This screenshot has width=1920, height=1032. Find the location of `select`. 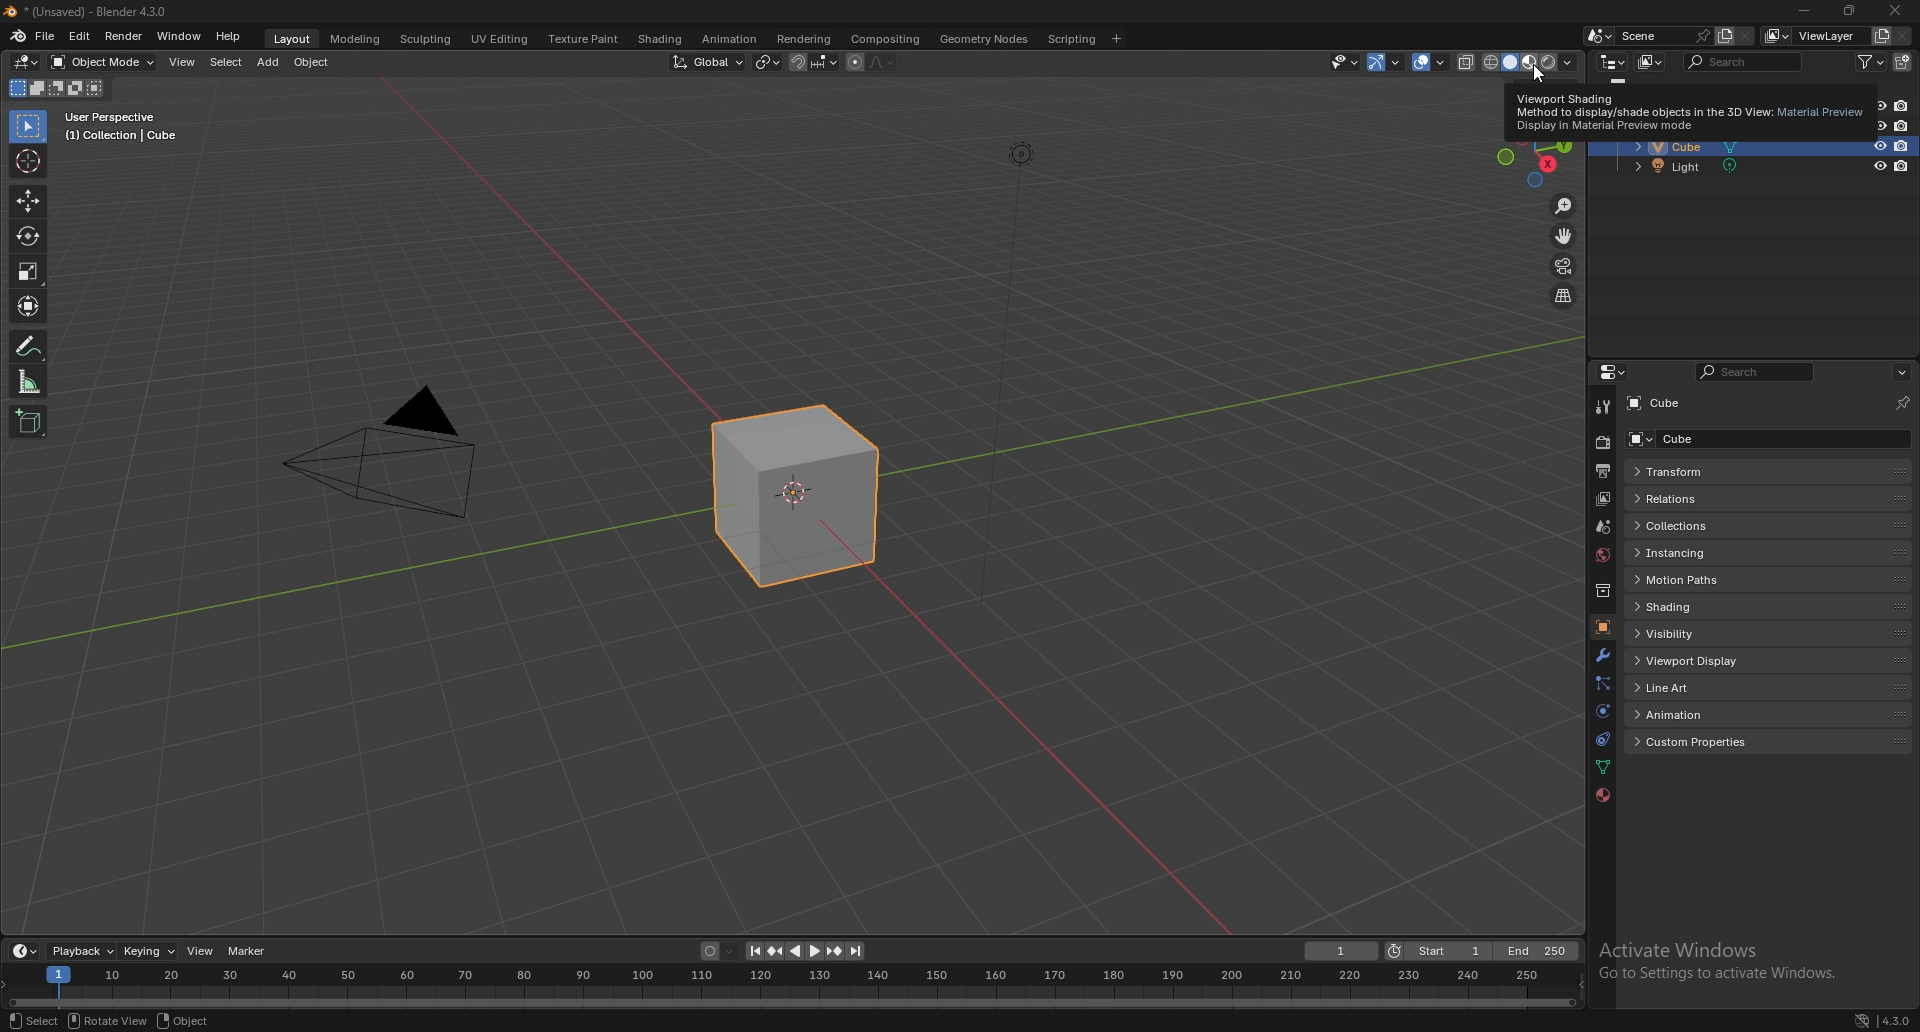

select is located at coordinates (227, 62).